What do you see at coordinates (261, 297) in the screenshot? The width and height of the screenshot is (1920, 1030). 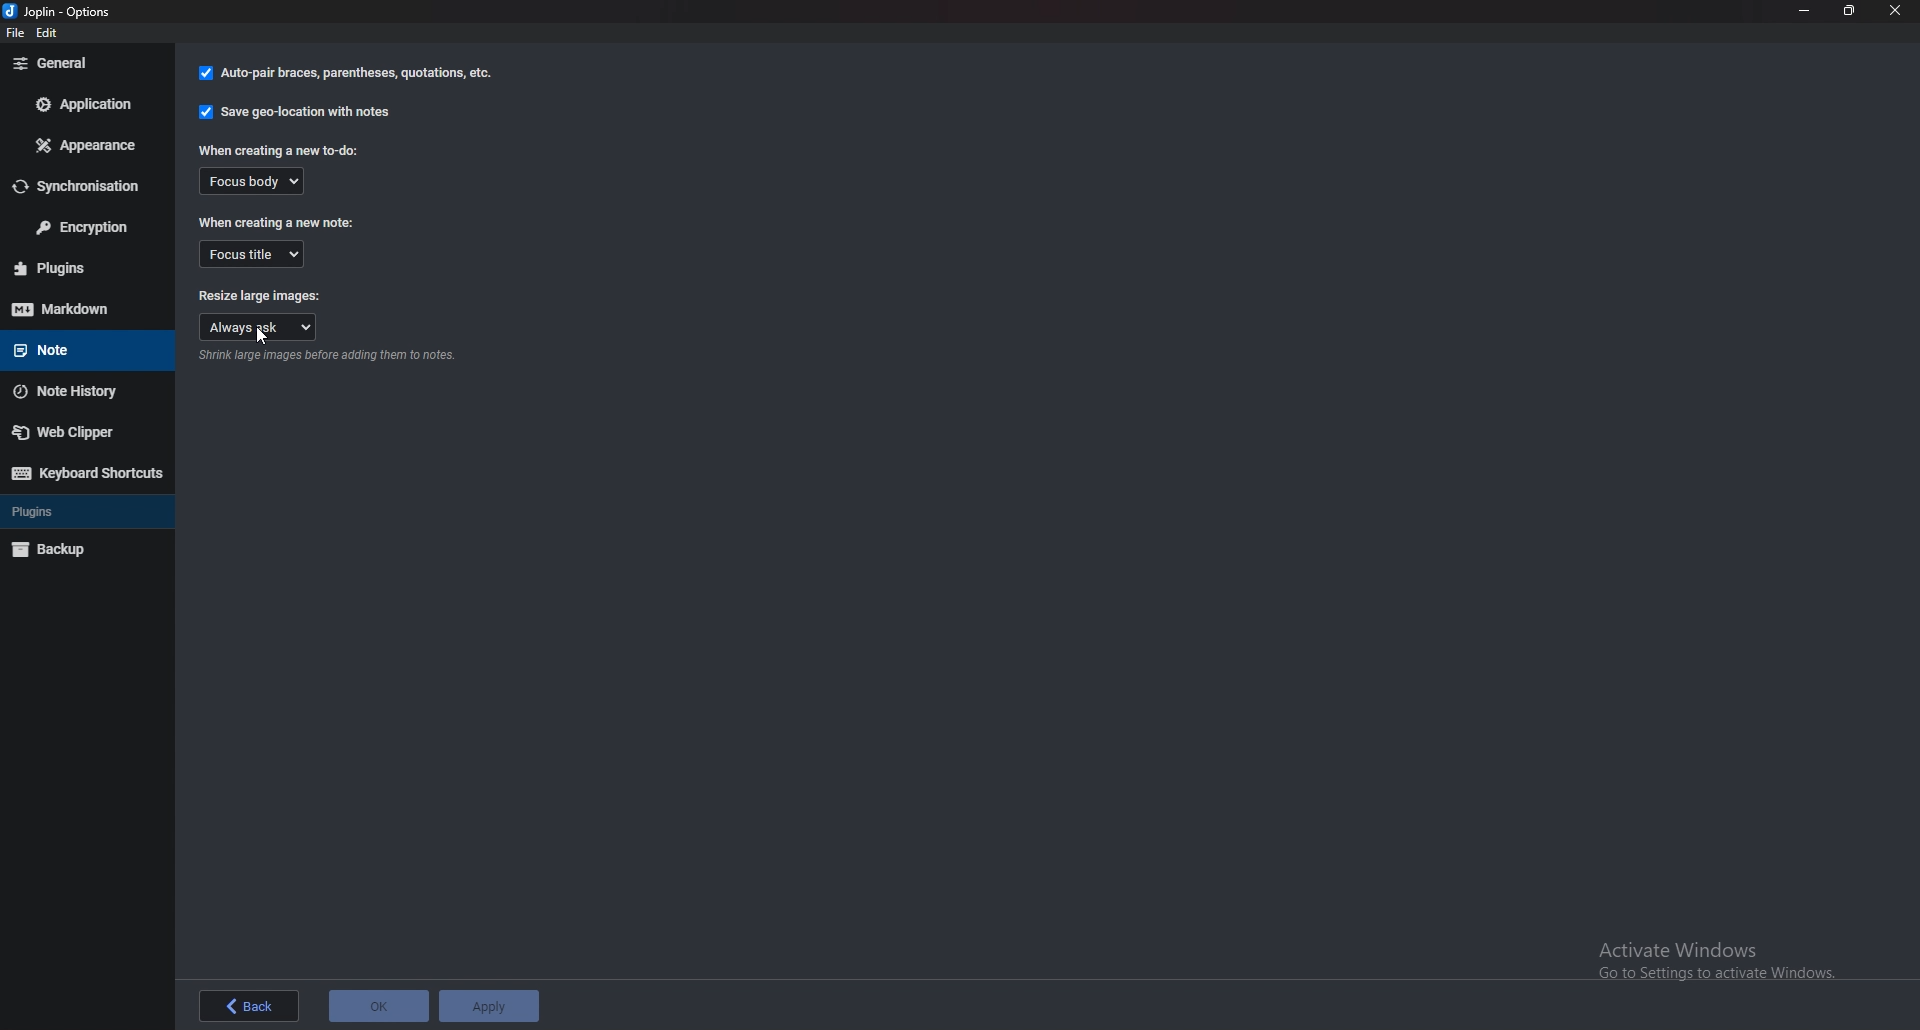 I see `Resize large images` at bounding box center [261, 297].